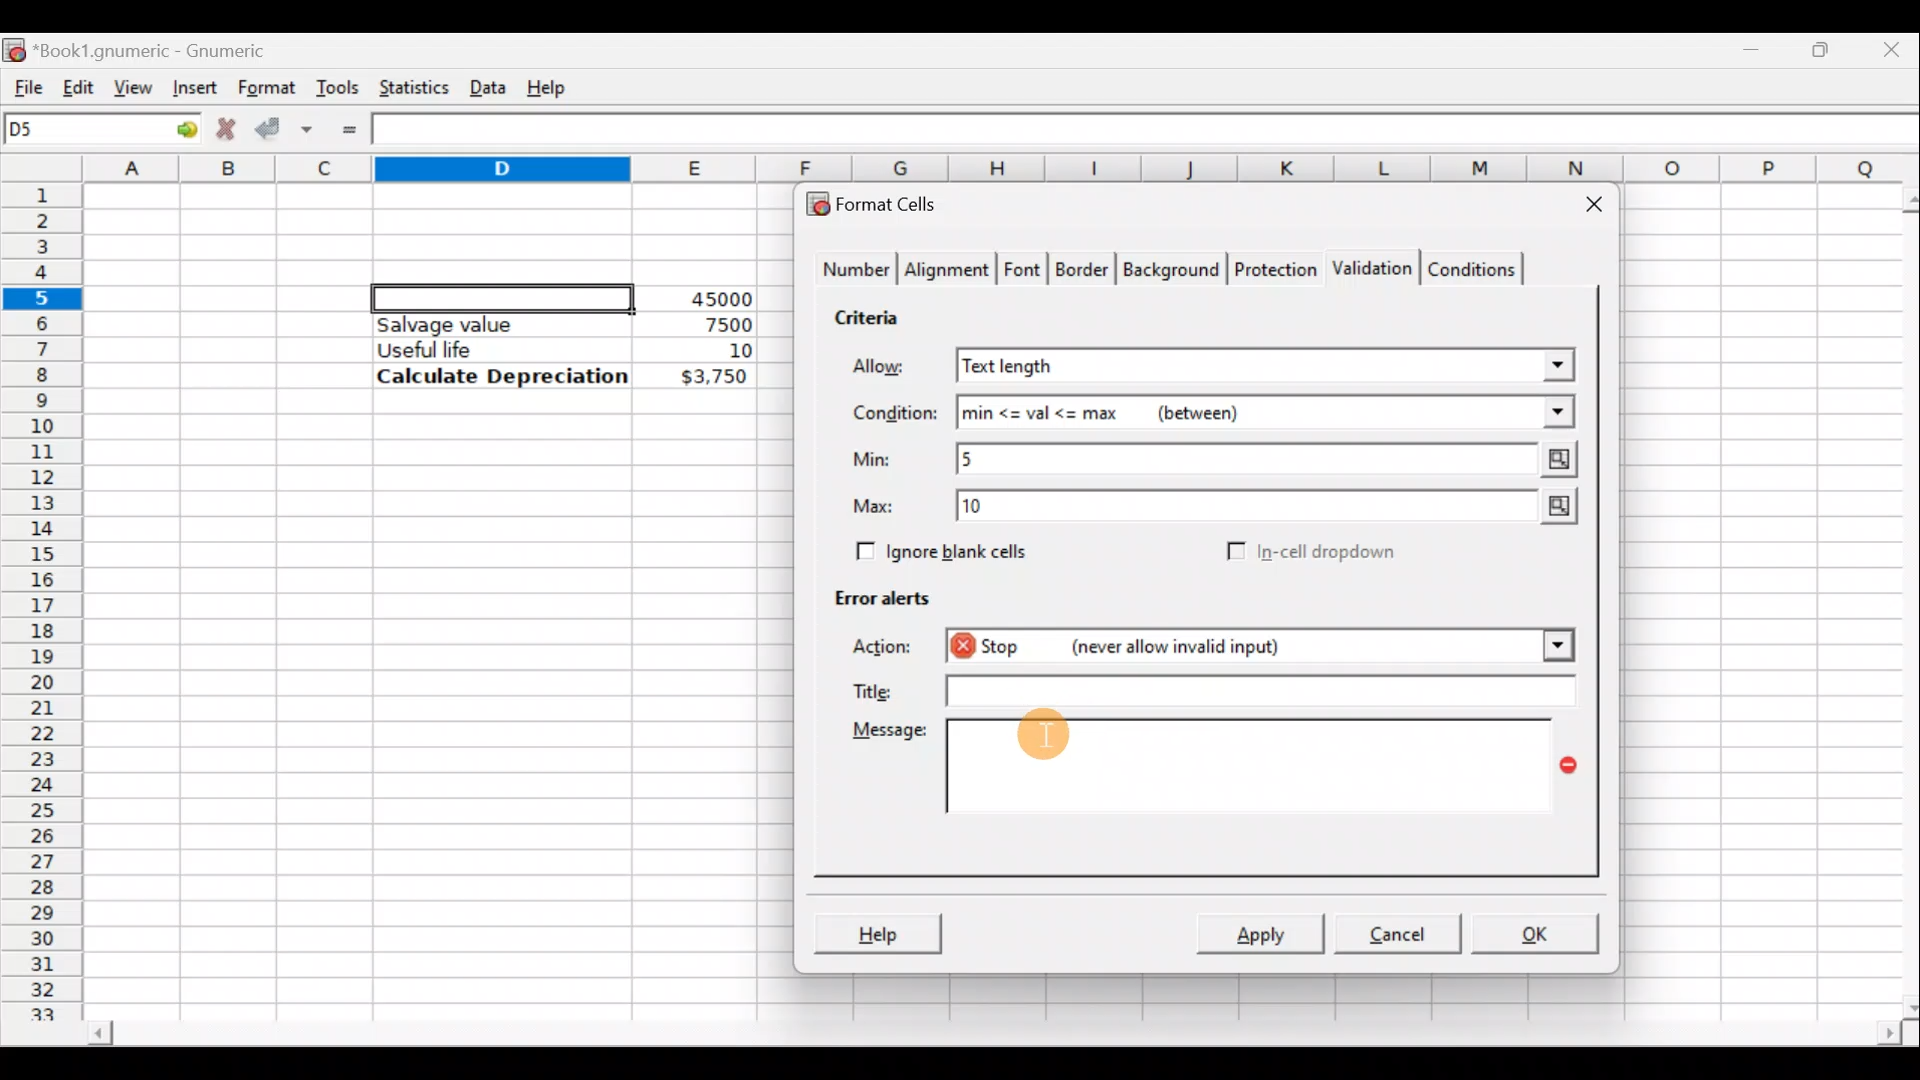 The height and width of the screenshot is (1080, 1920). I want to click on Max value = 10, so click(1272, 510).